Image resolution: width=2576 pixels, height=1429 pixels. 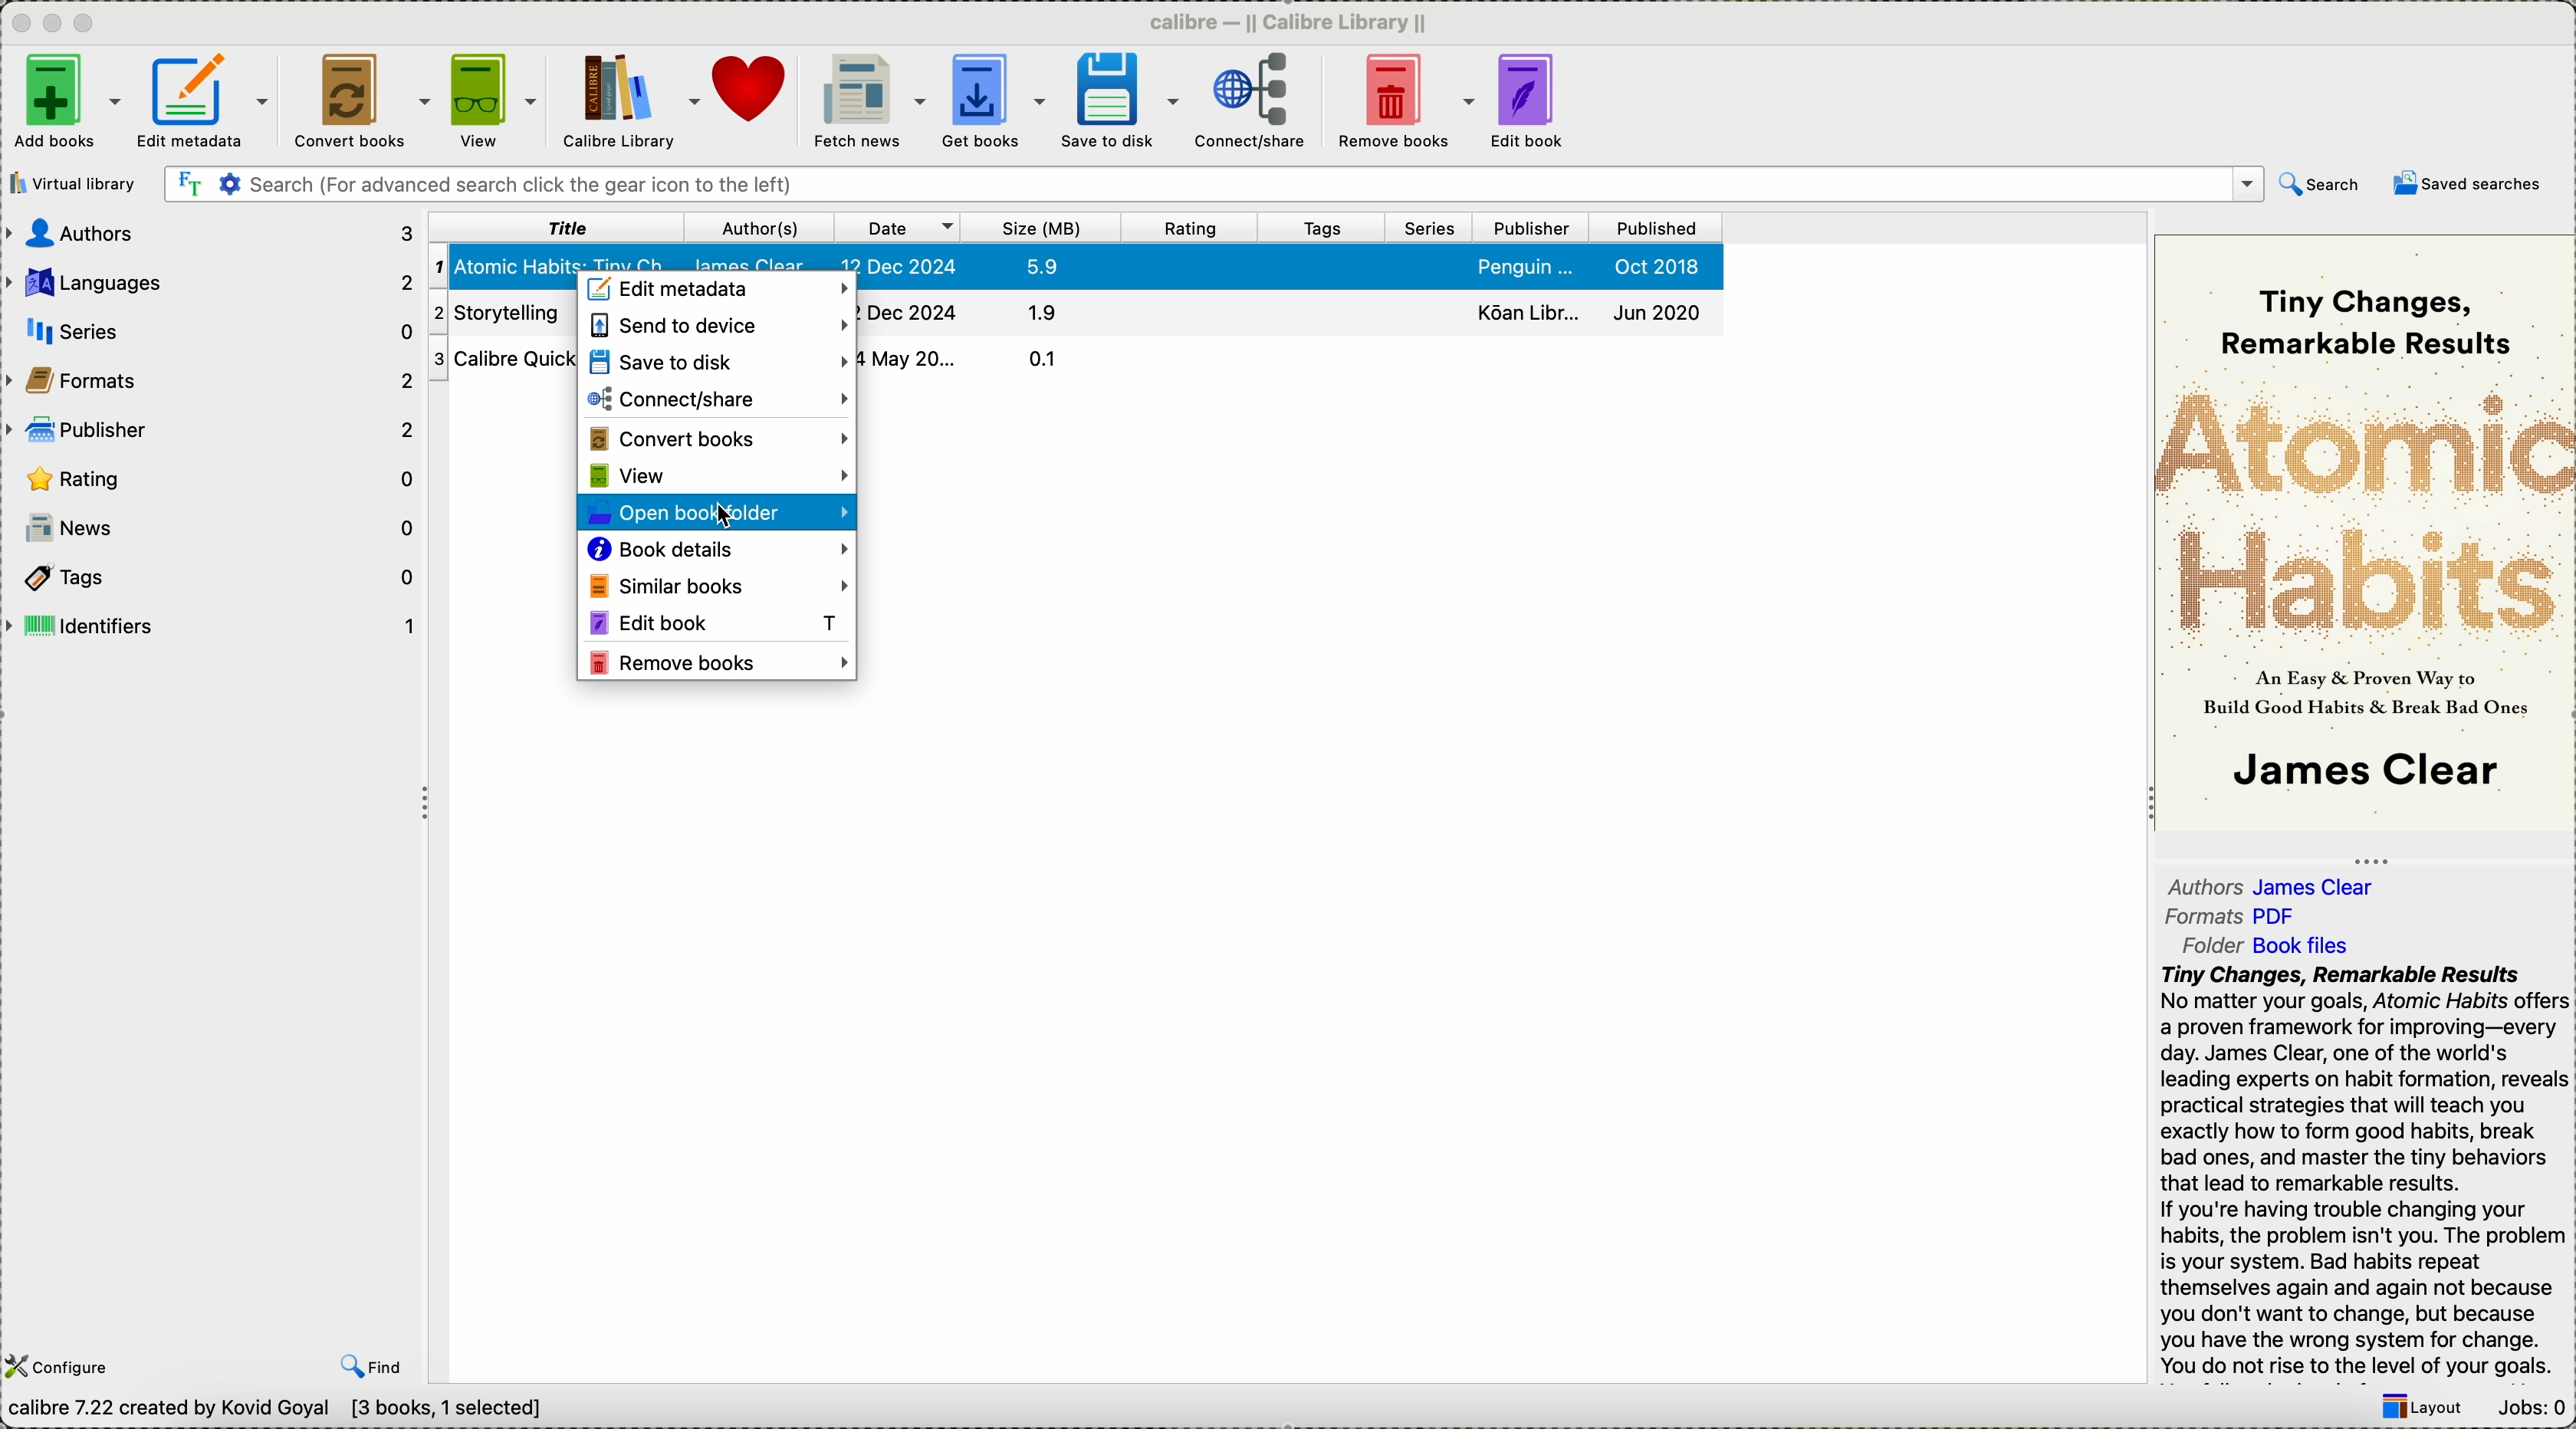 What do you see at coordinates (213, 233) in the screenshot?
I see `authors` at bounding box center [213, 233].